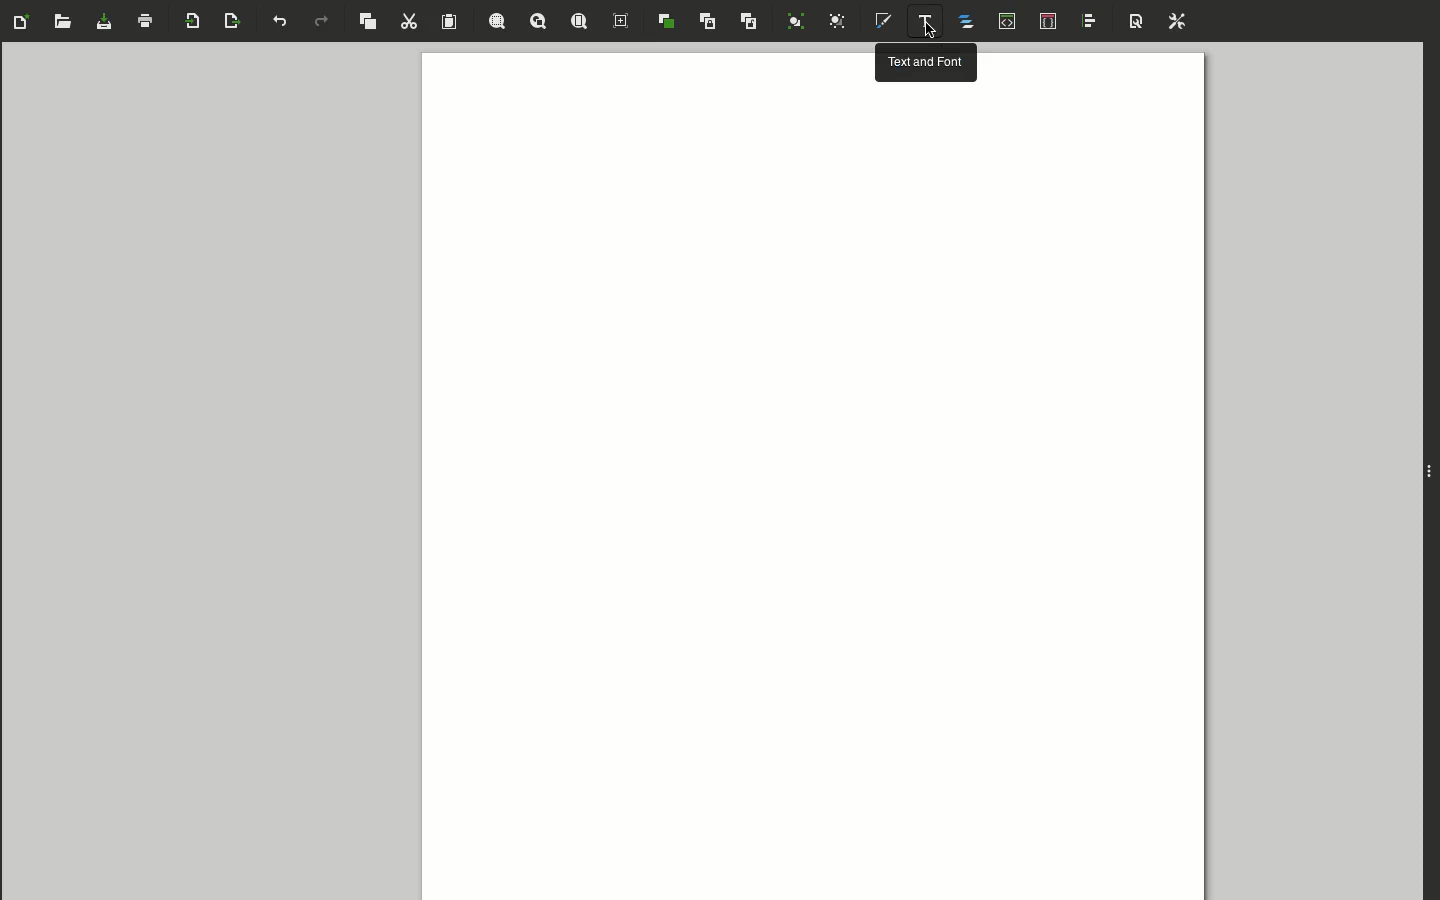 Image resolution: width=1440 pixels, height=900 pixels. I want to click on Fill and stroke, so click(889, 22).